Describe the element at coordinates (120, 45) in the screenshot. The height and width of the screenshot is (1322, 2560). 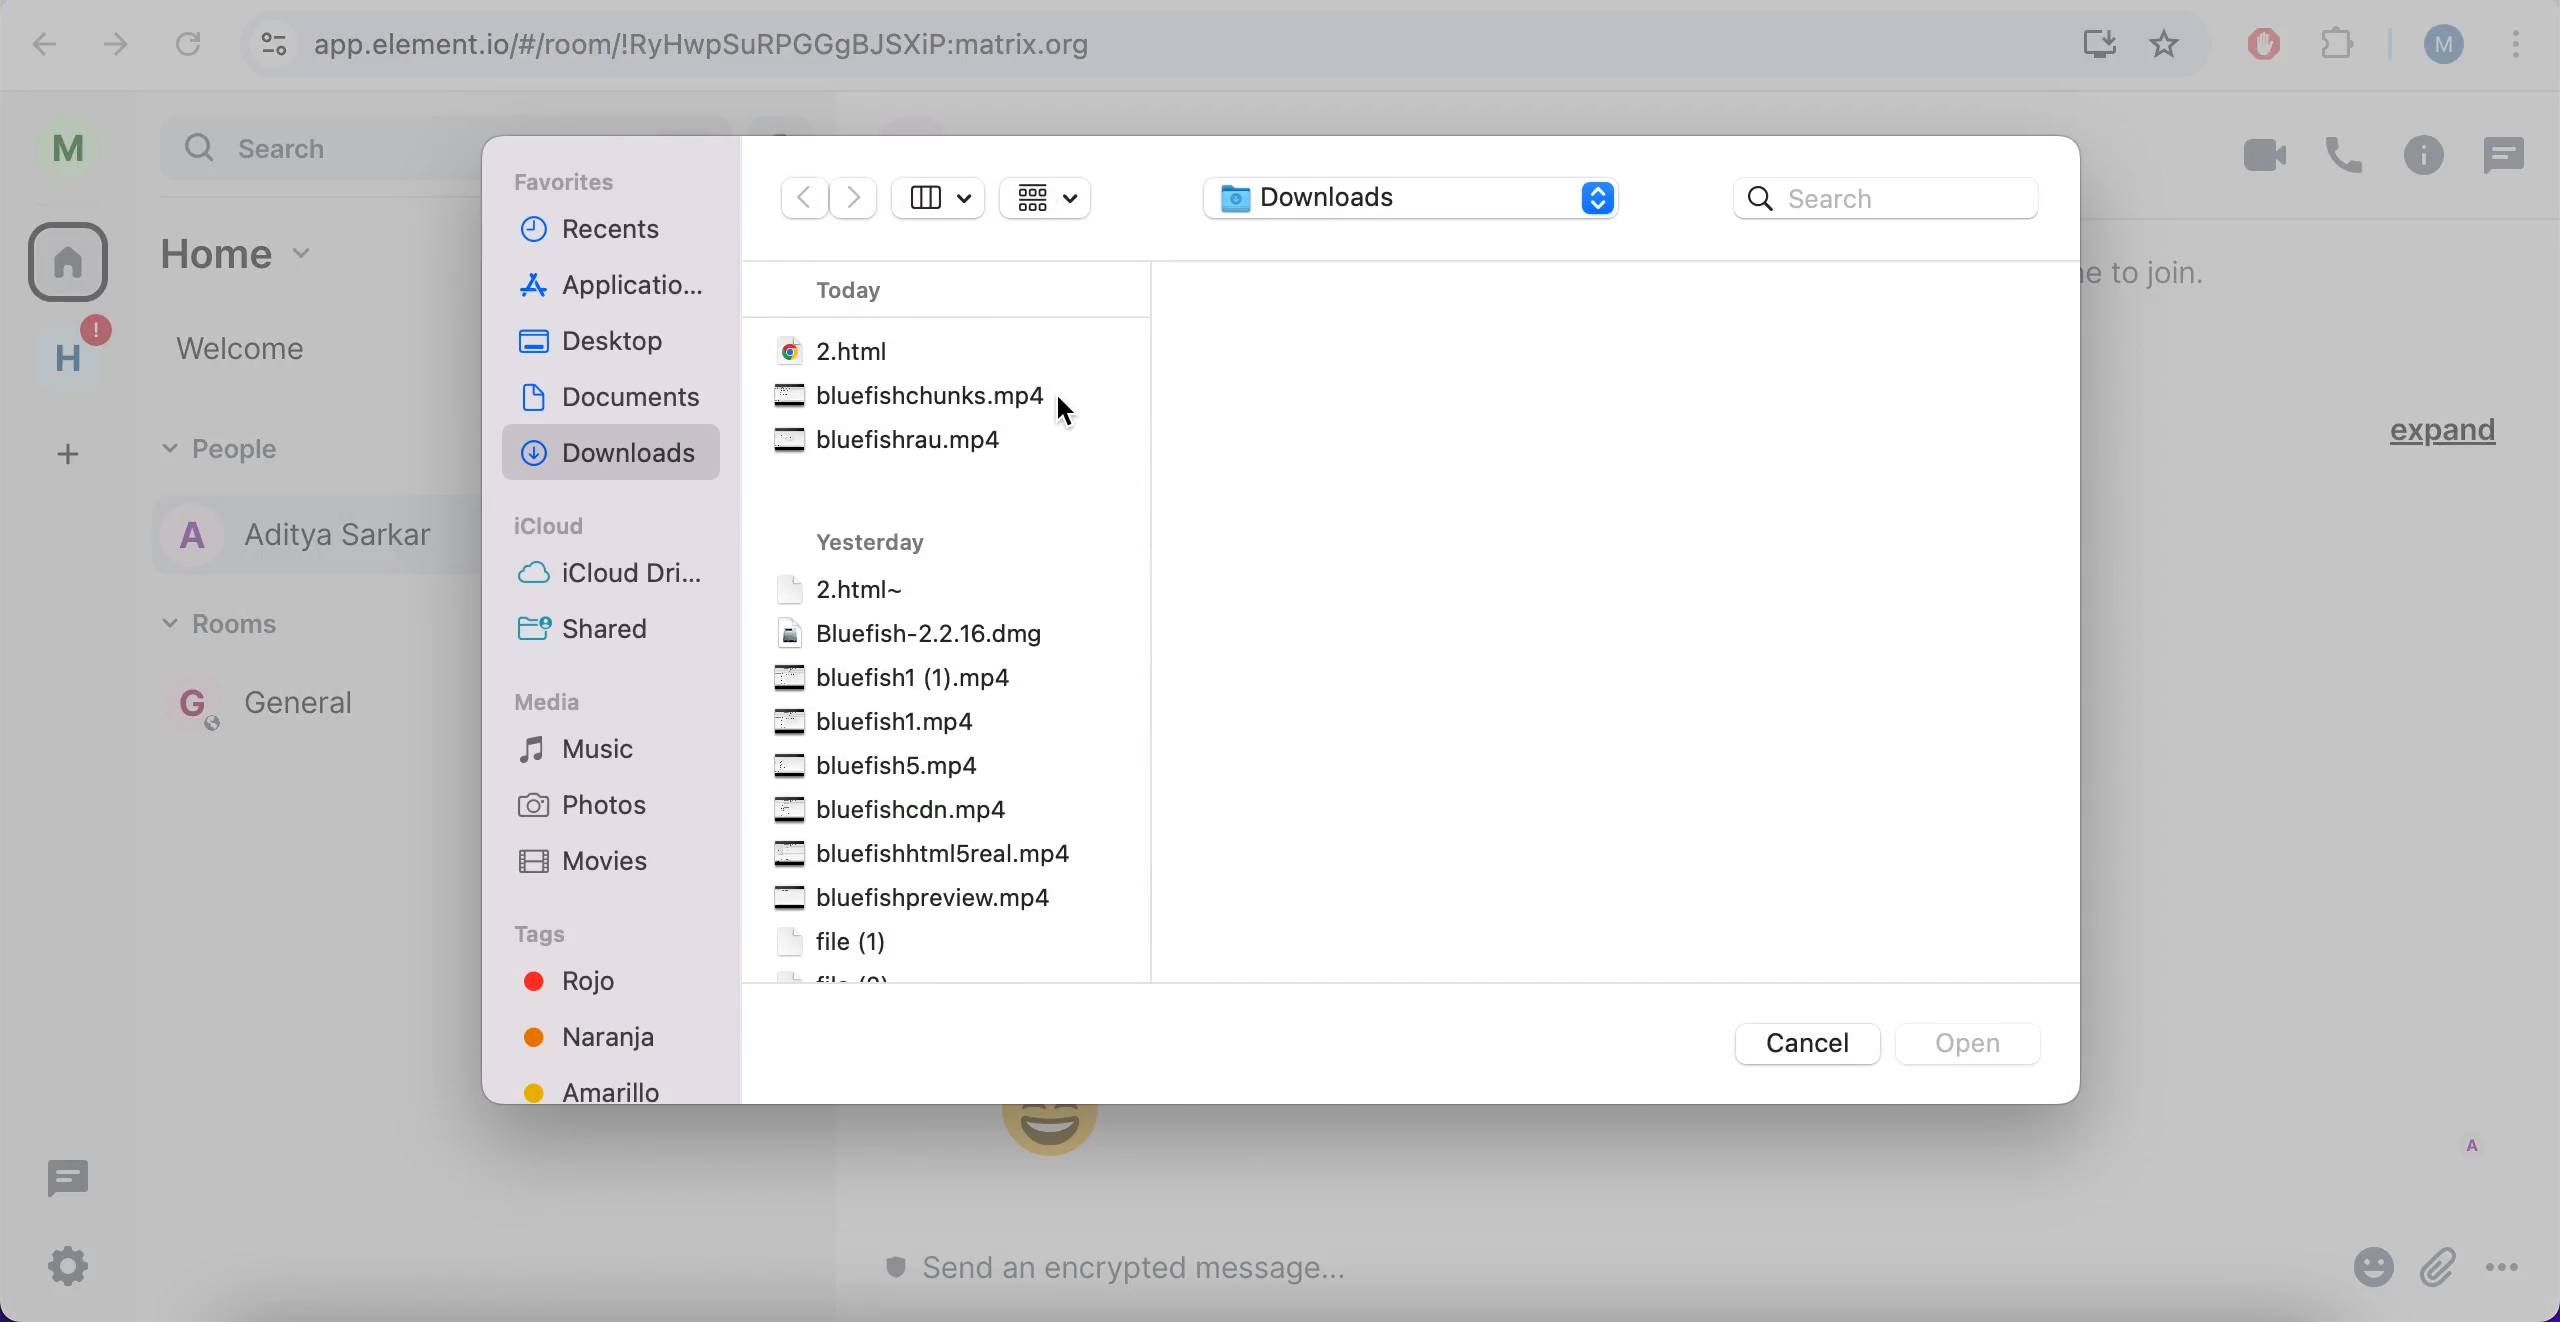
I see `redo` at that location.